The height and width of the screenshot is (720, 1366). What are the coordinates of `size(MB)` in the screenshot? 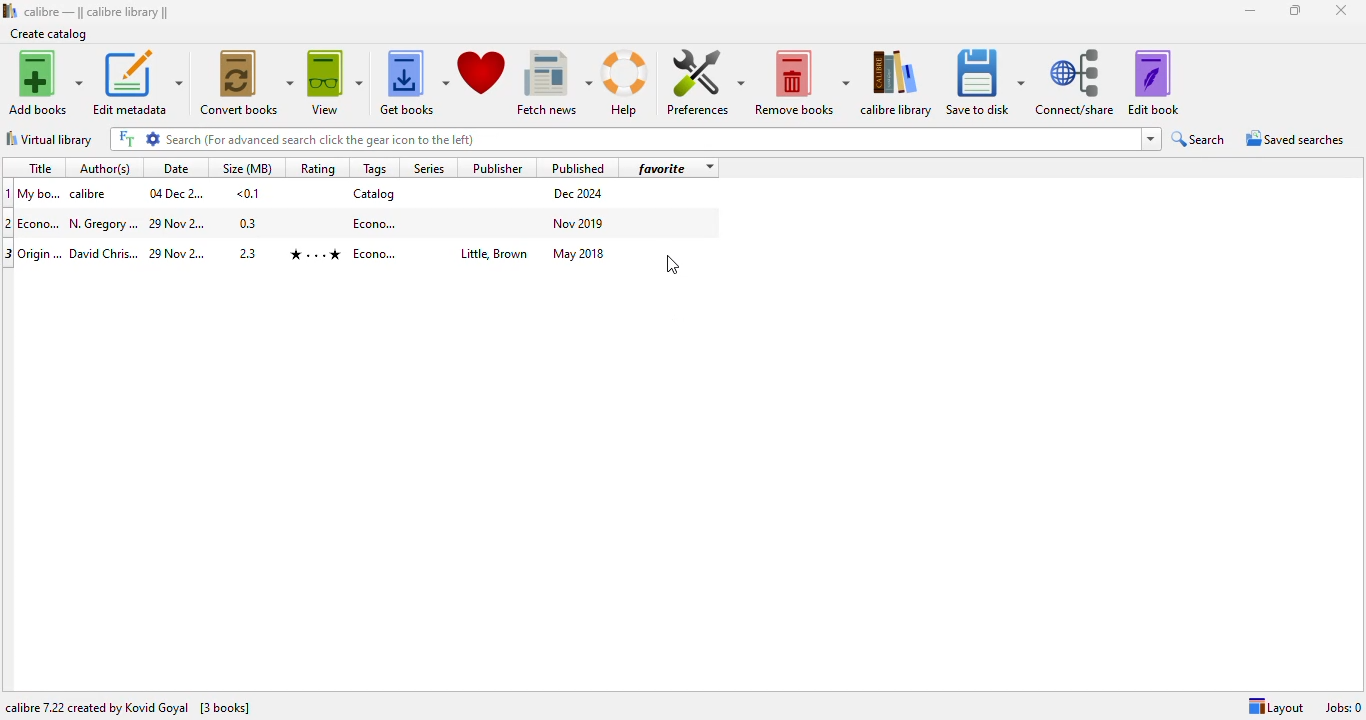 It's located at (246, 167).